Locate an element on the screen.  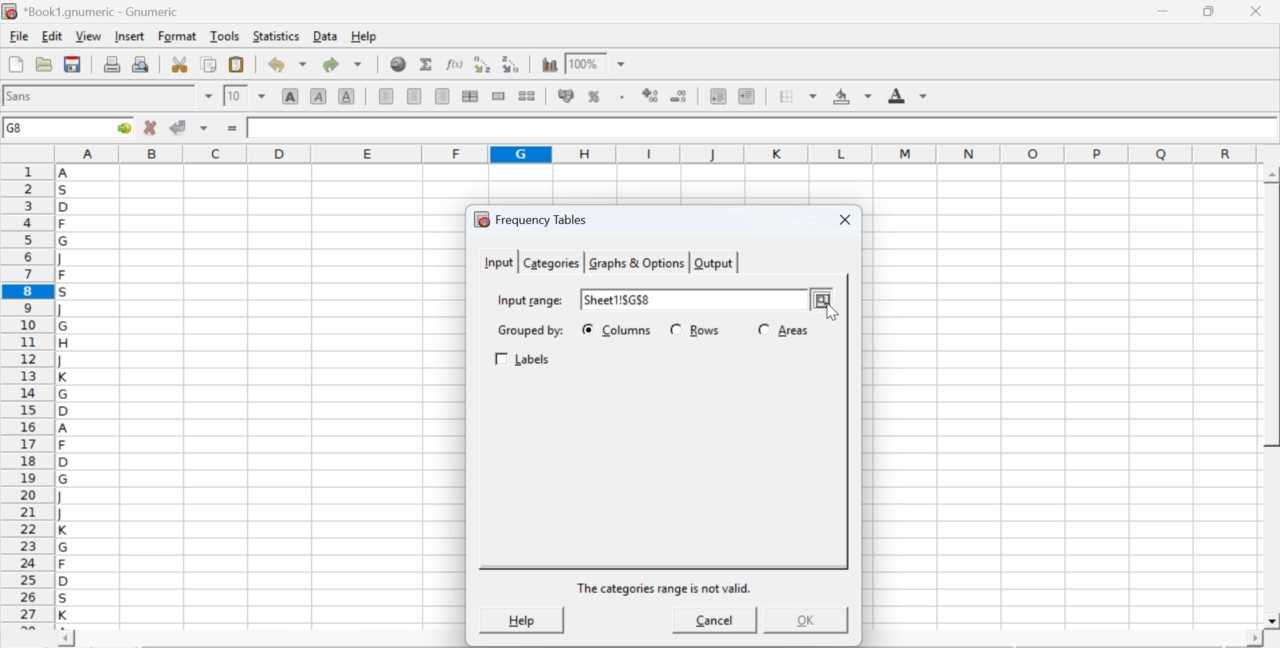
foreground is located at coordinates (908, 95).